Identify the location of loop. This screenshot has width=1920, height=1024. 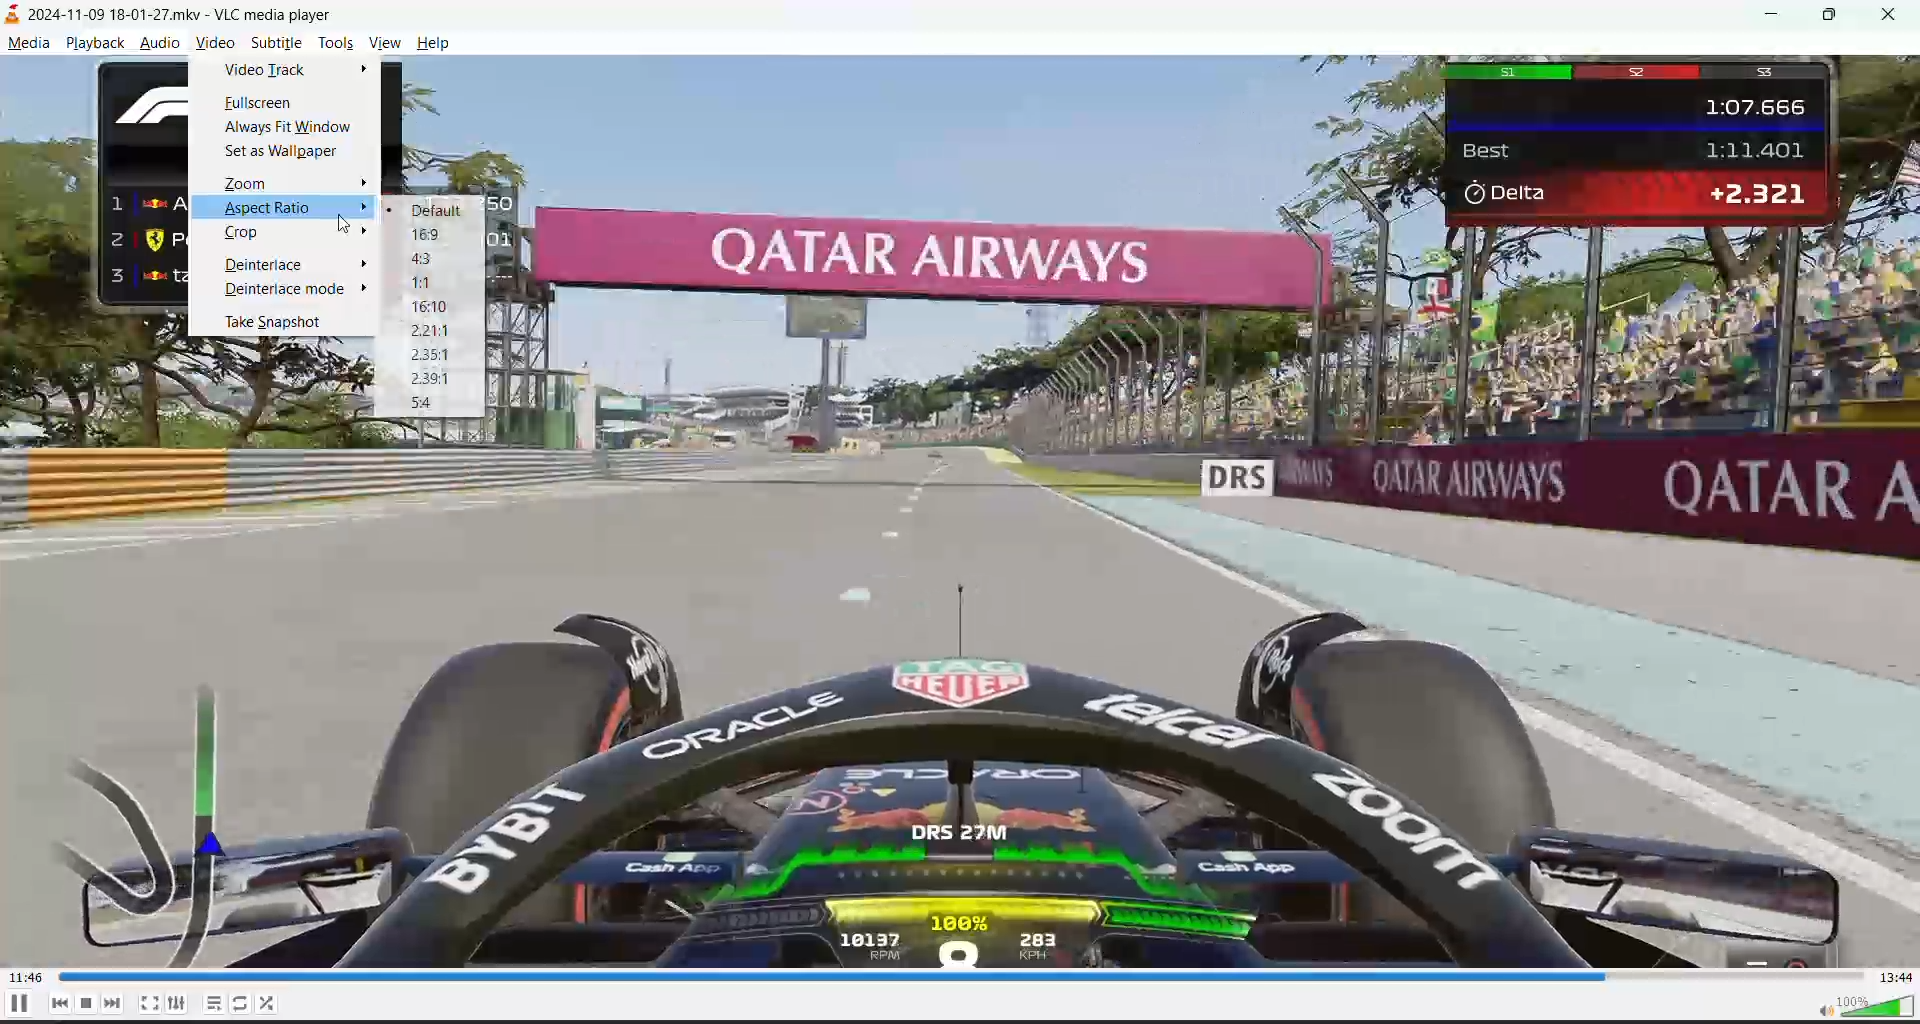
(235, 1001).